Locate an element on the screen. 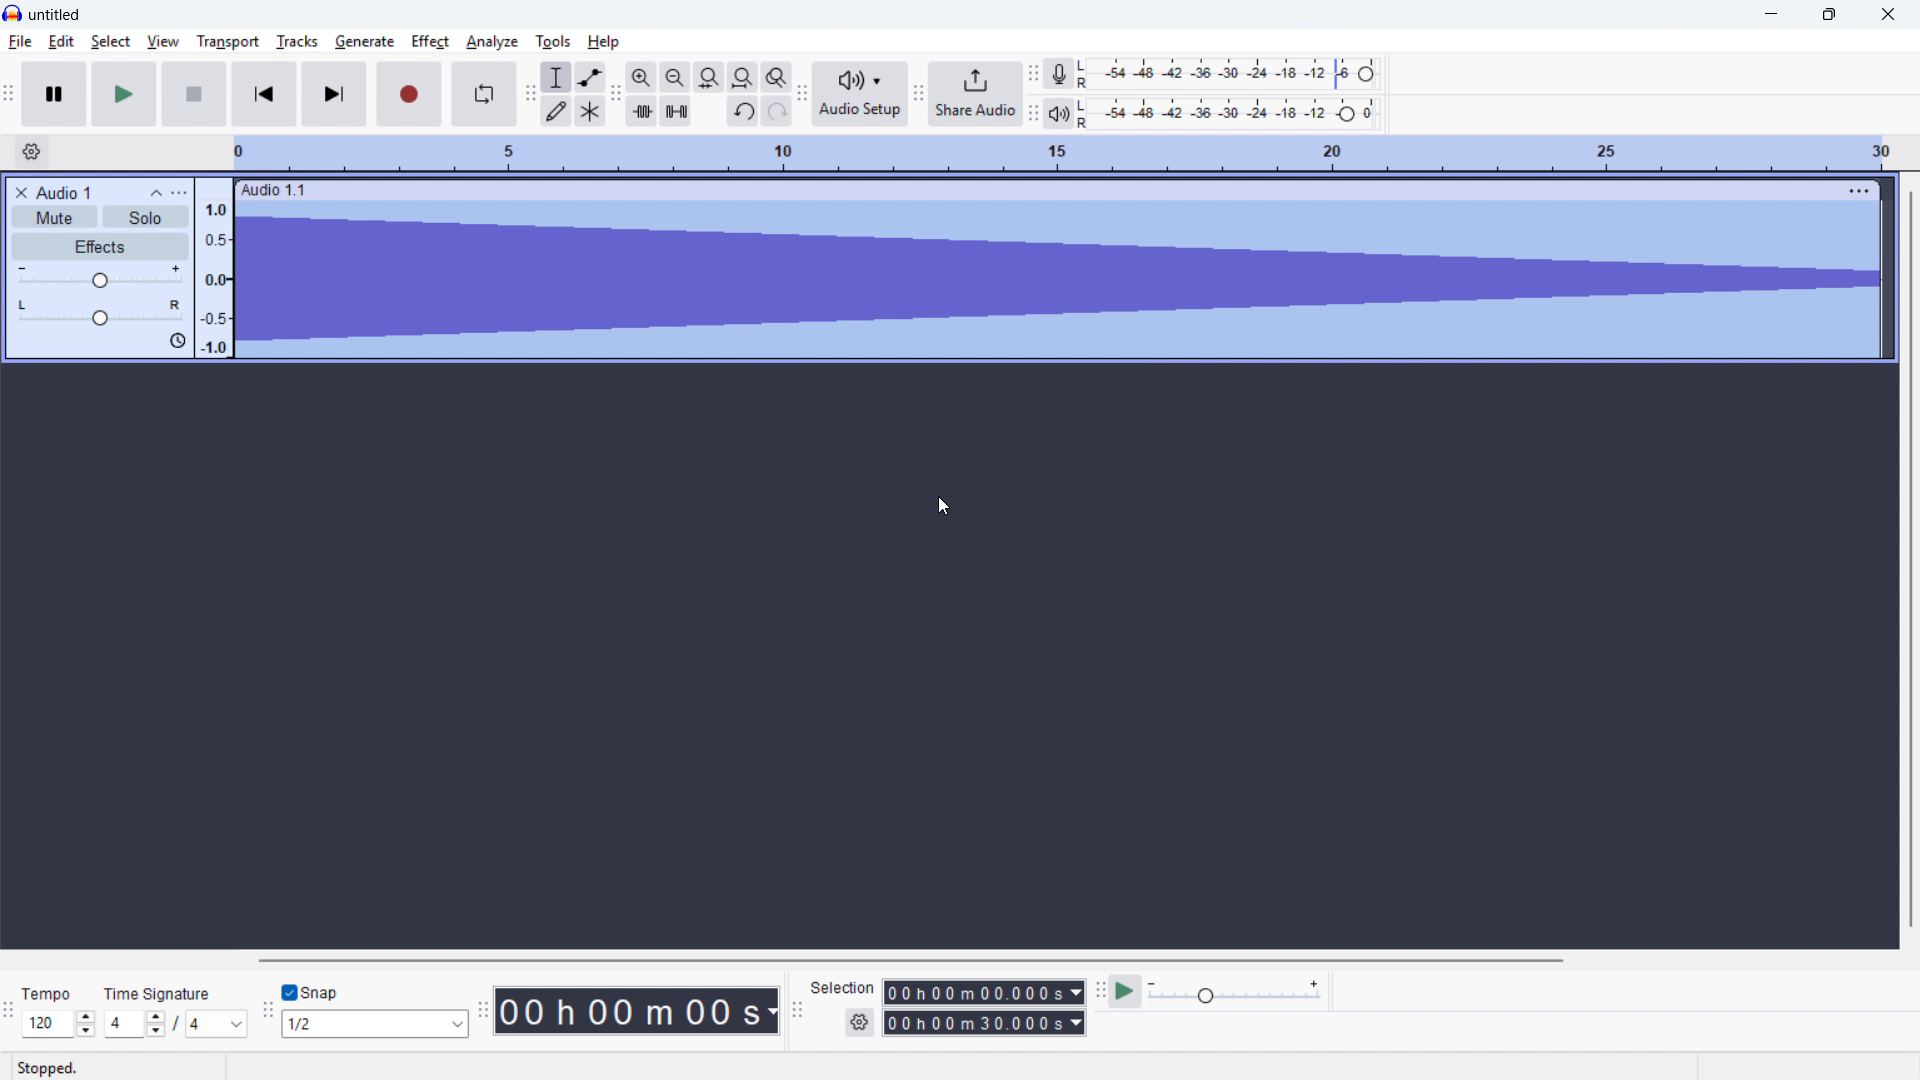 This screenshot has height=1080, width=1920. Solo  is located at coordinates (146, 217).